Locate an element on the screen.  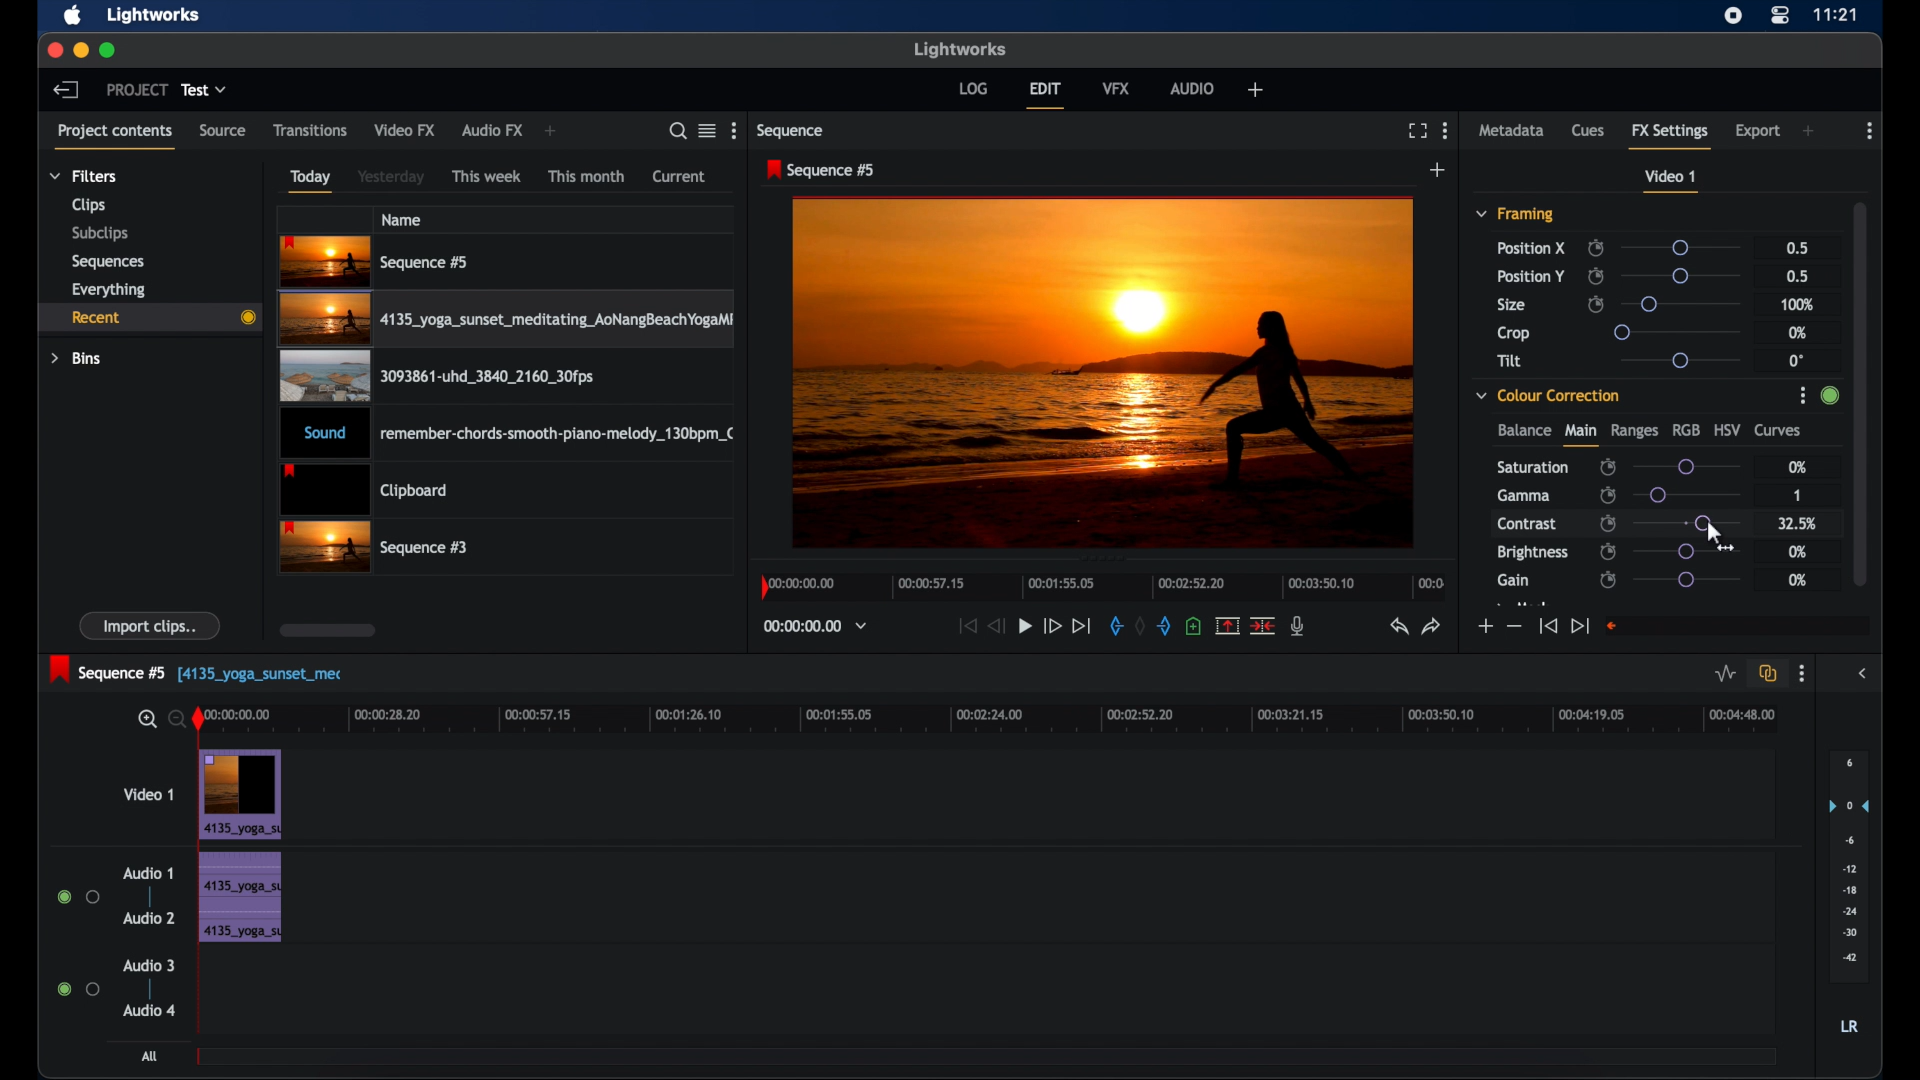
color correction is located at coordinates (1548, 395).